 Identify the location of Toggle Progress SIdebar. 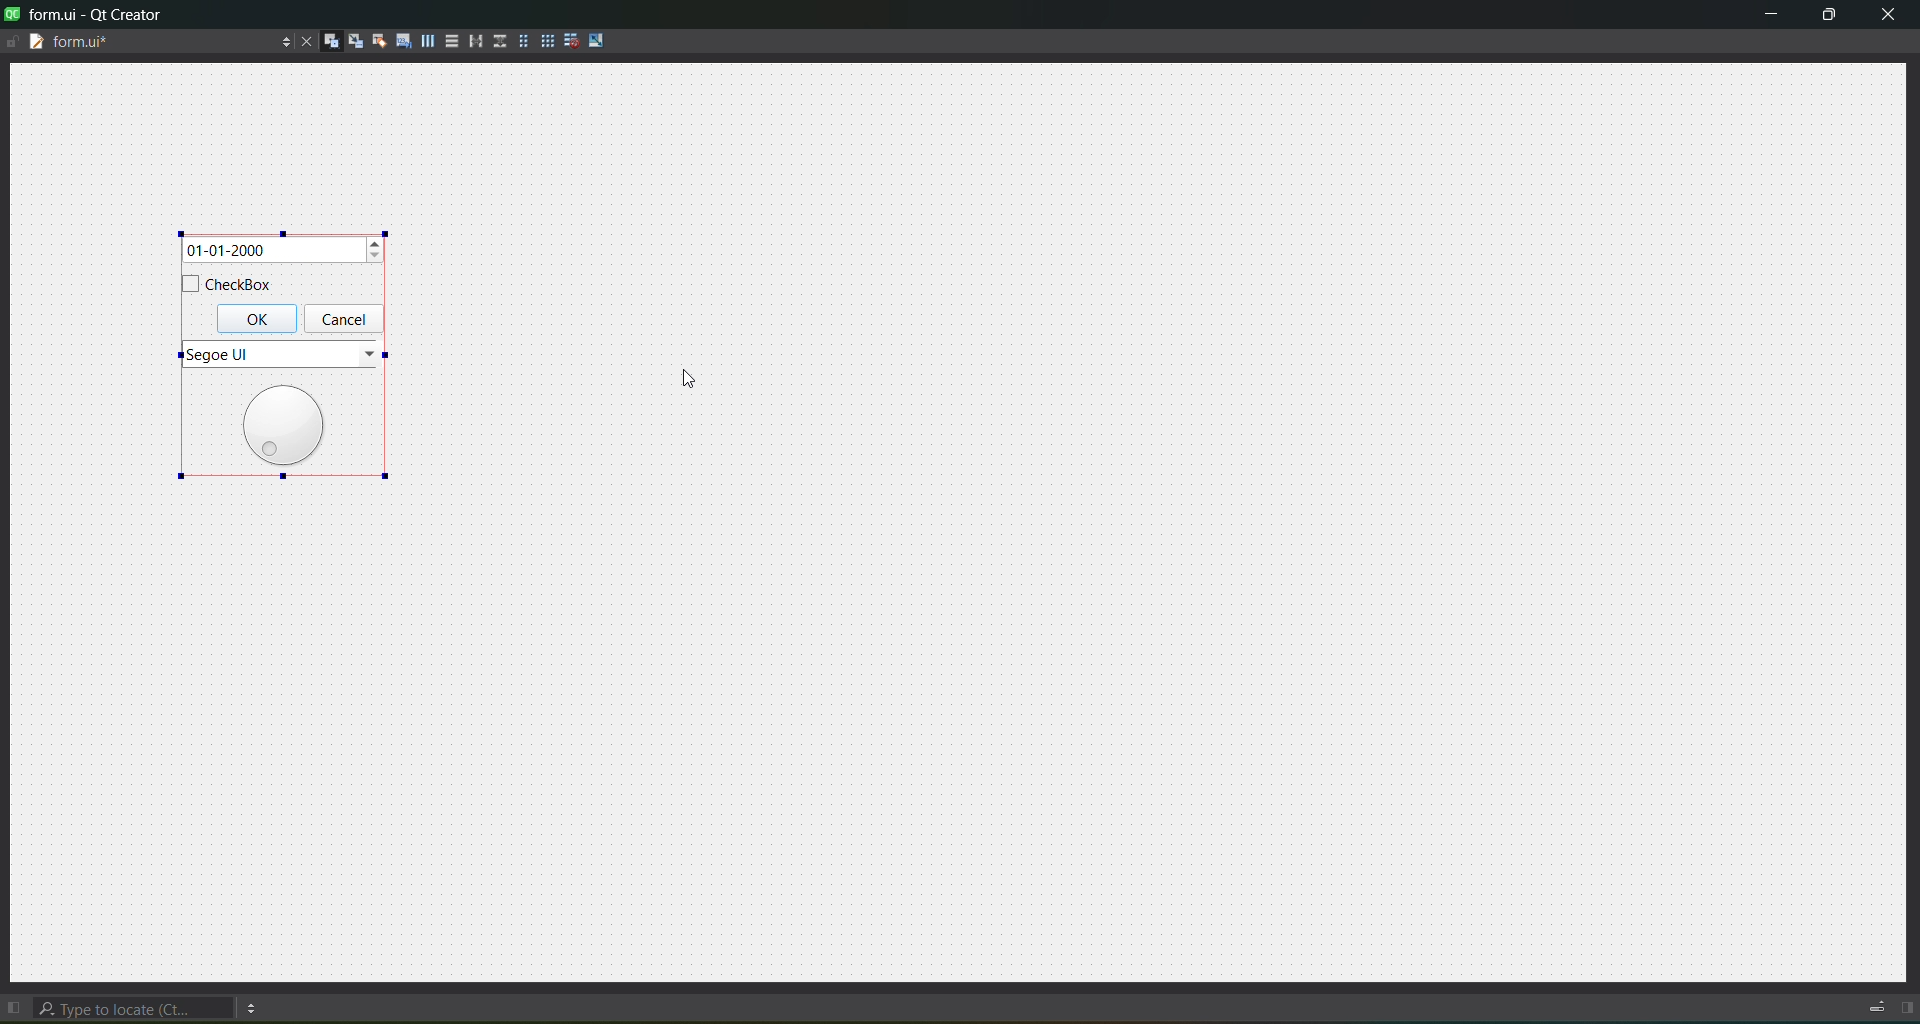
(1871, 1002).